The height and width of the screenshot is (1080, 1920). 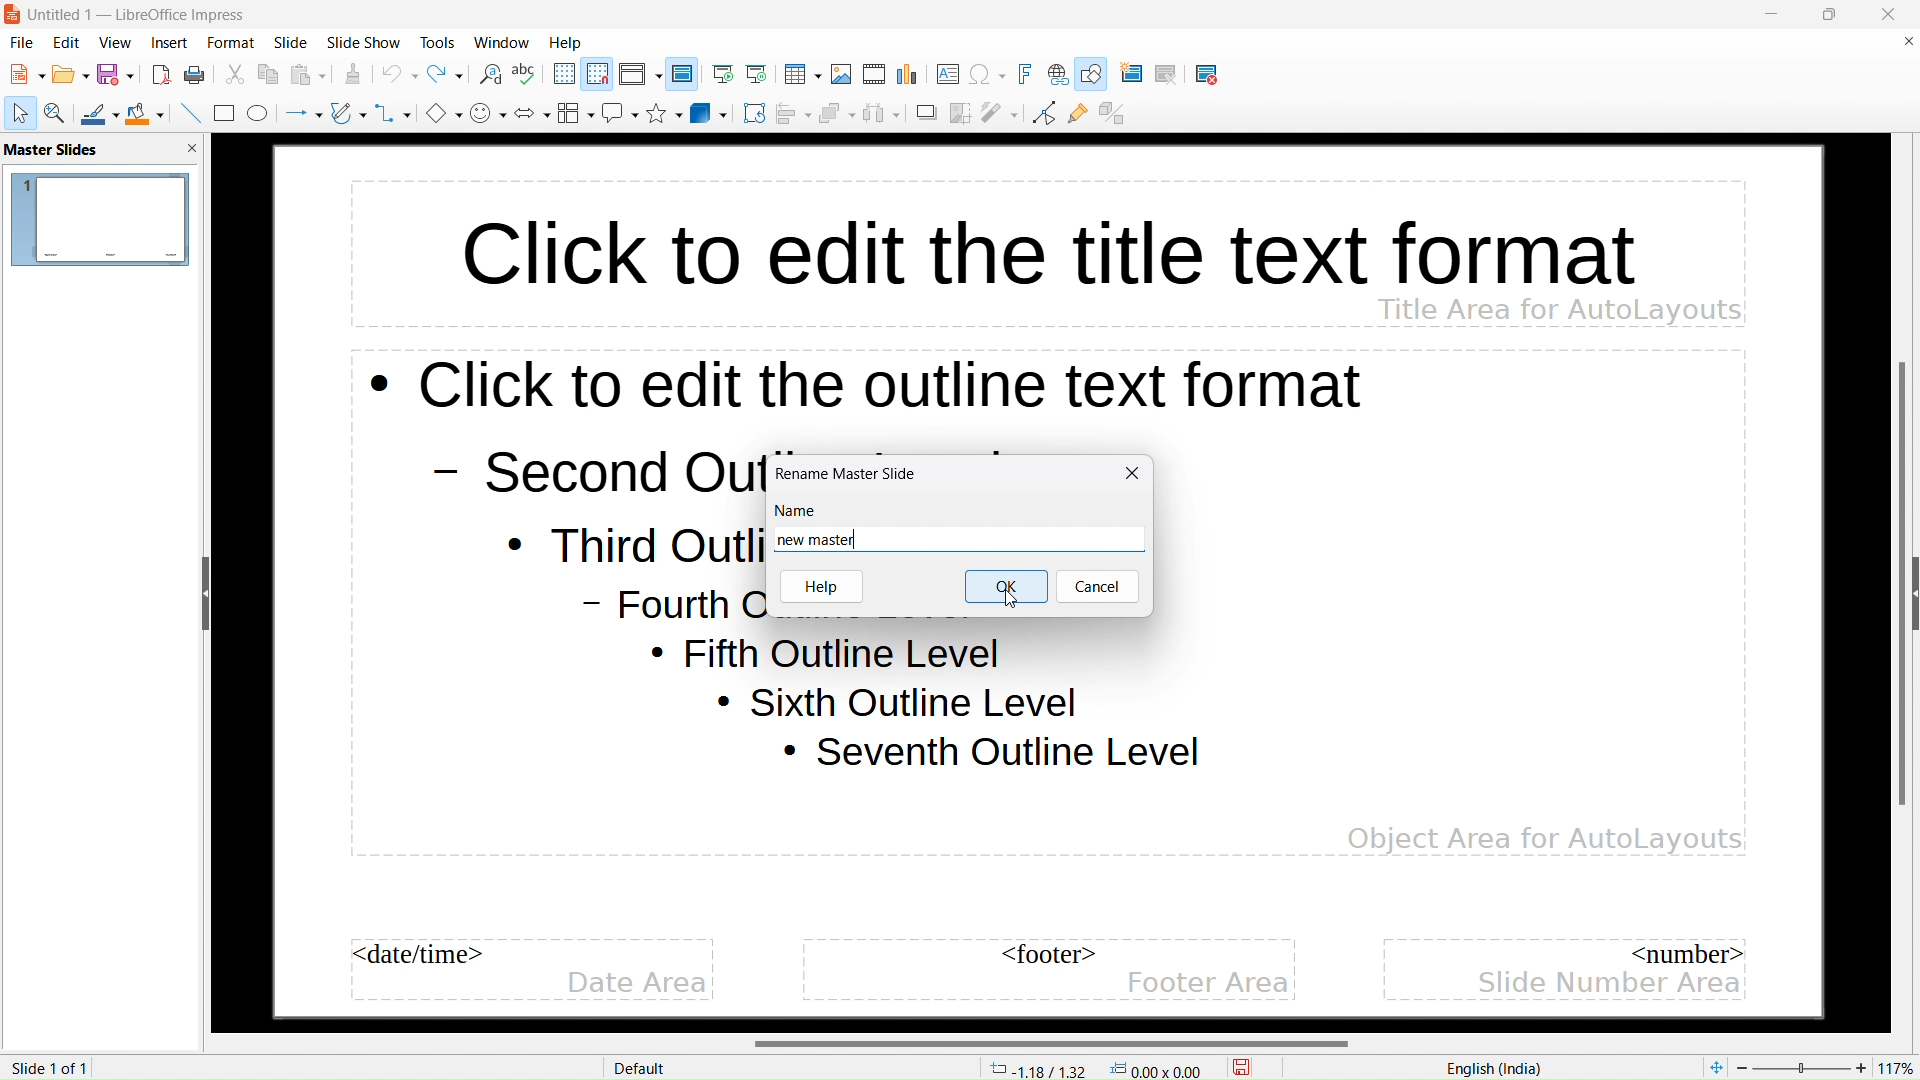 I want to click on master slide name: default, so click(x=99, y=218).